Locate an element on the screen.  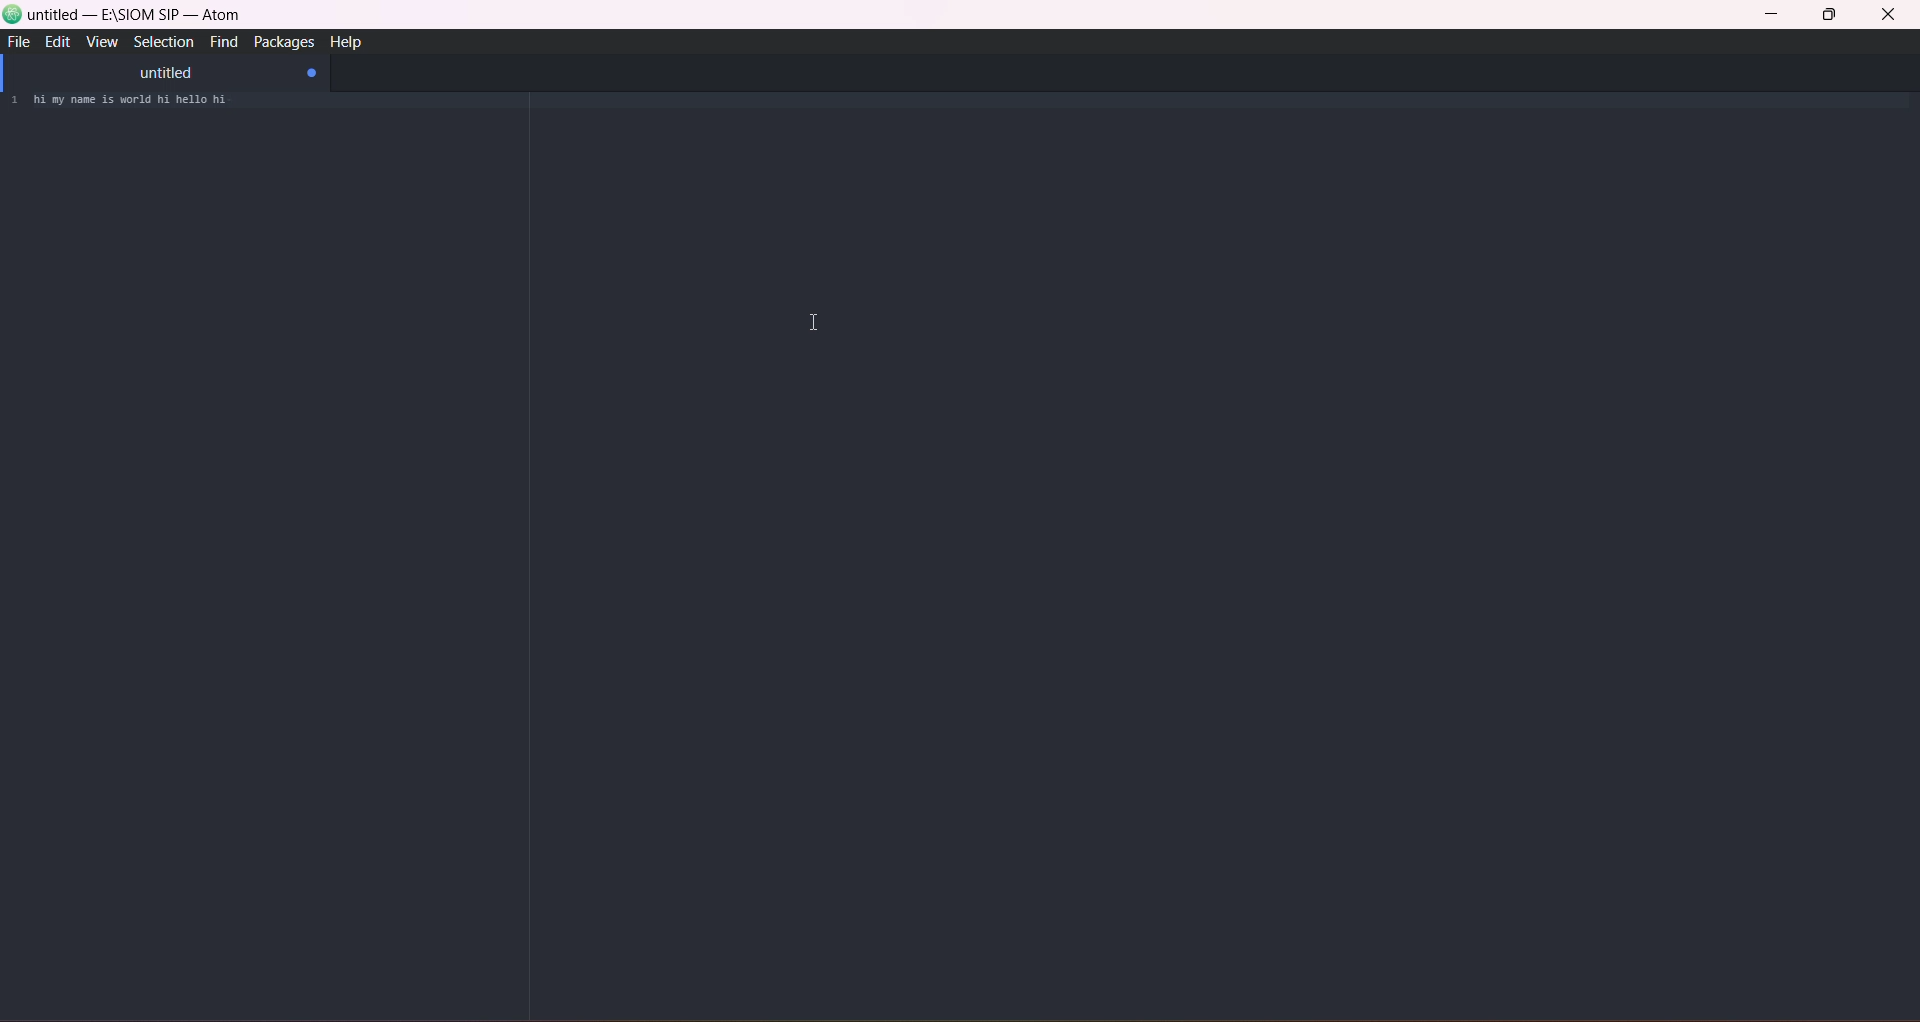
1 is located at coordinates (13, 102).